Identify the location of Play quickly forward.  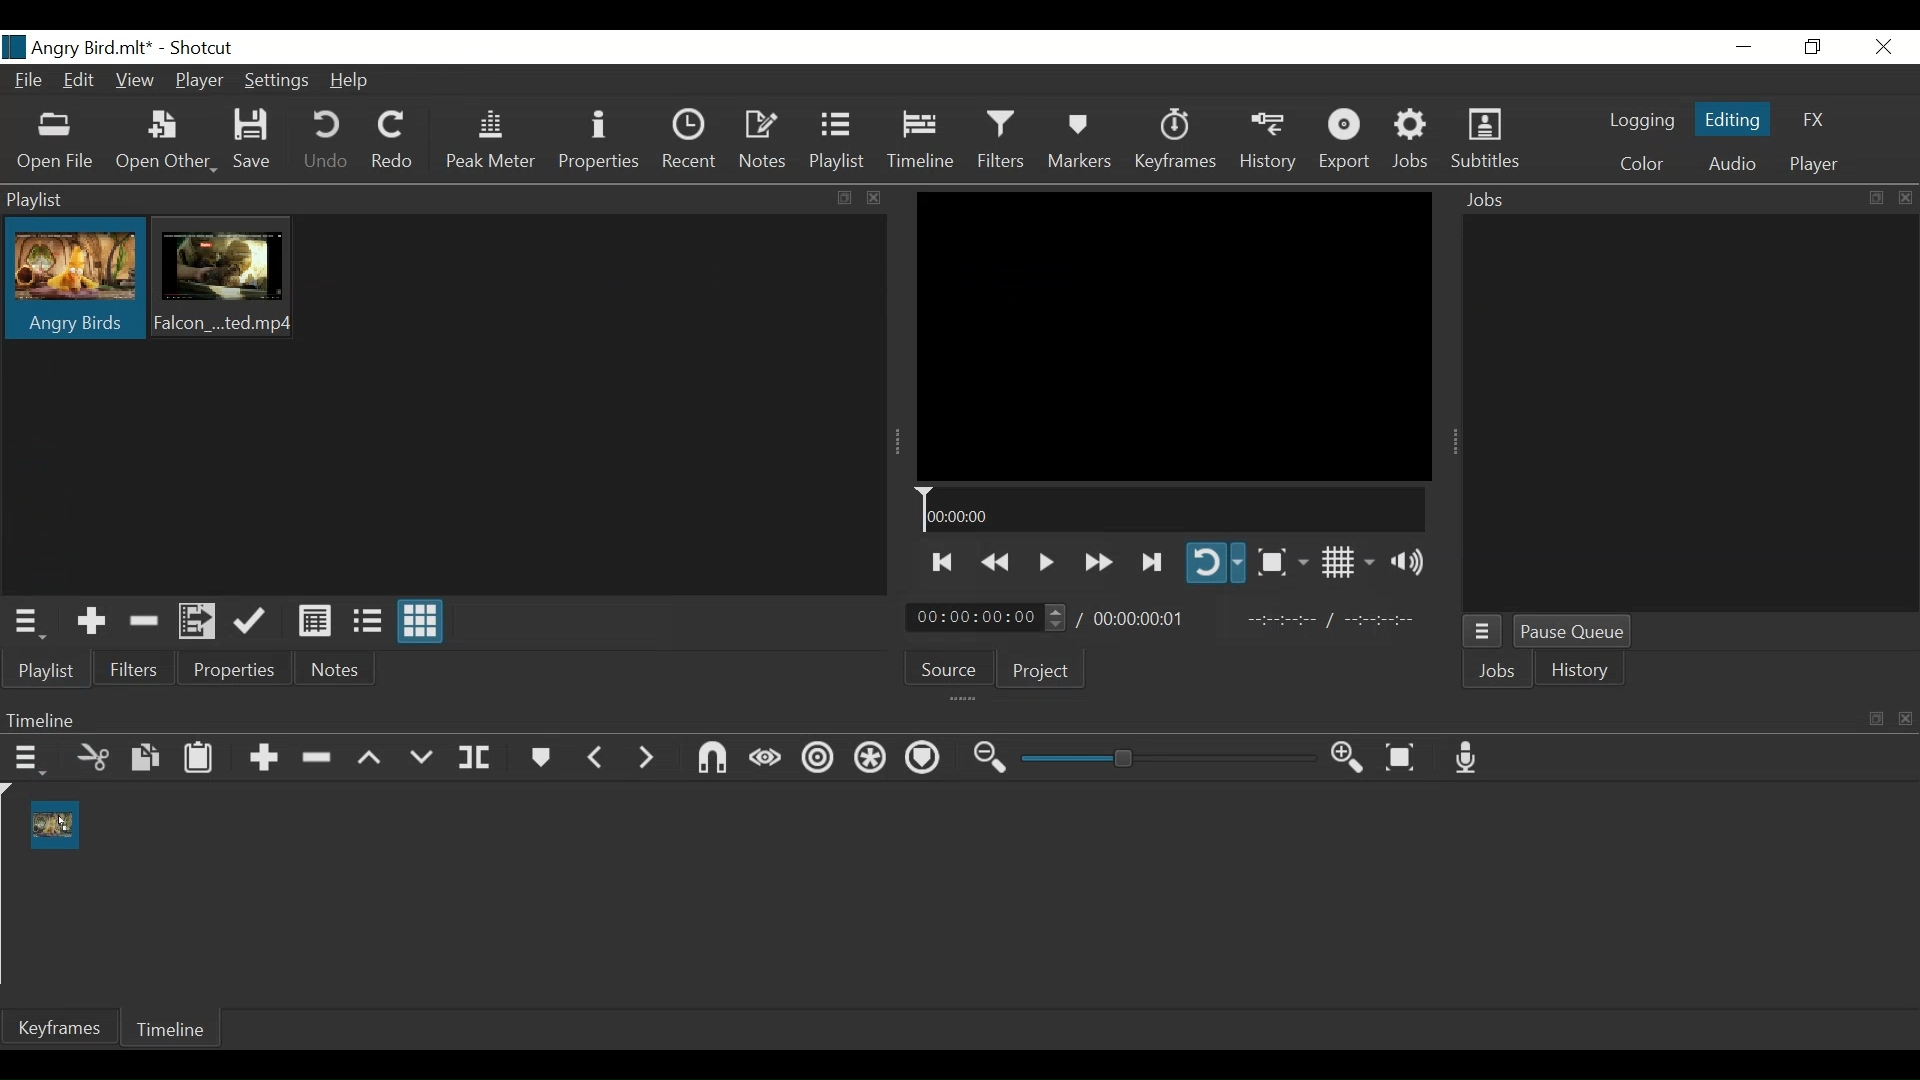
(1097, 560).